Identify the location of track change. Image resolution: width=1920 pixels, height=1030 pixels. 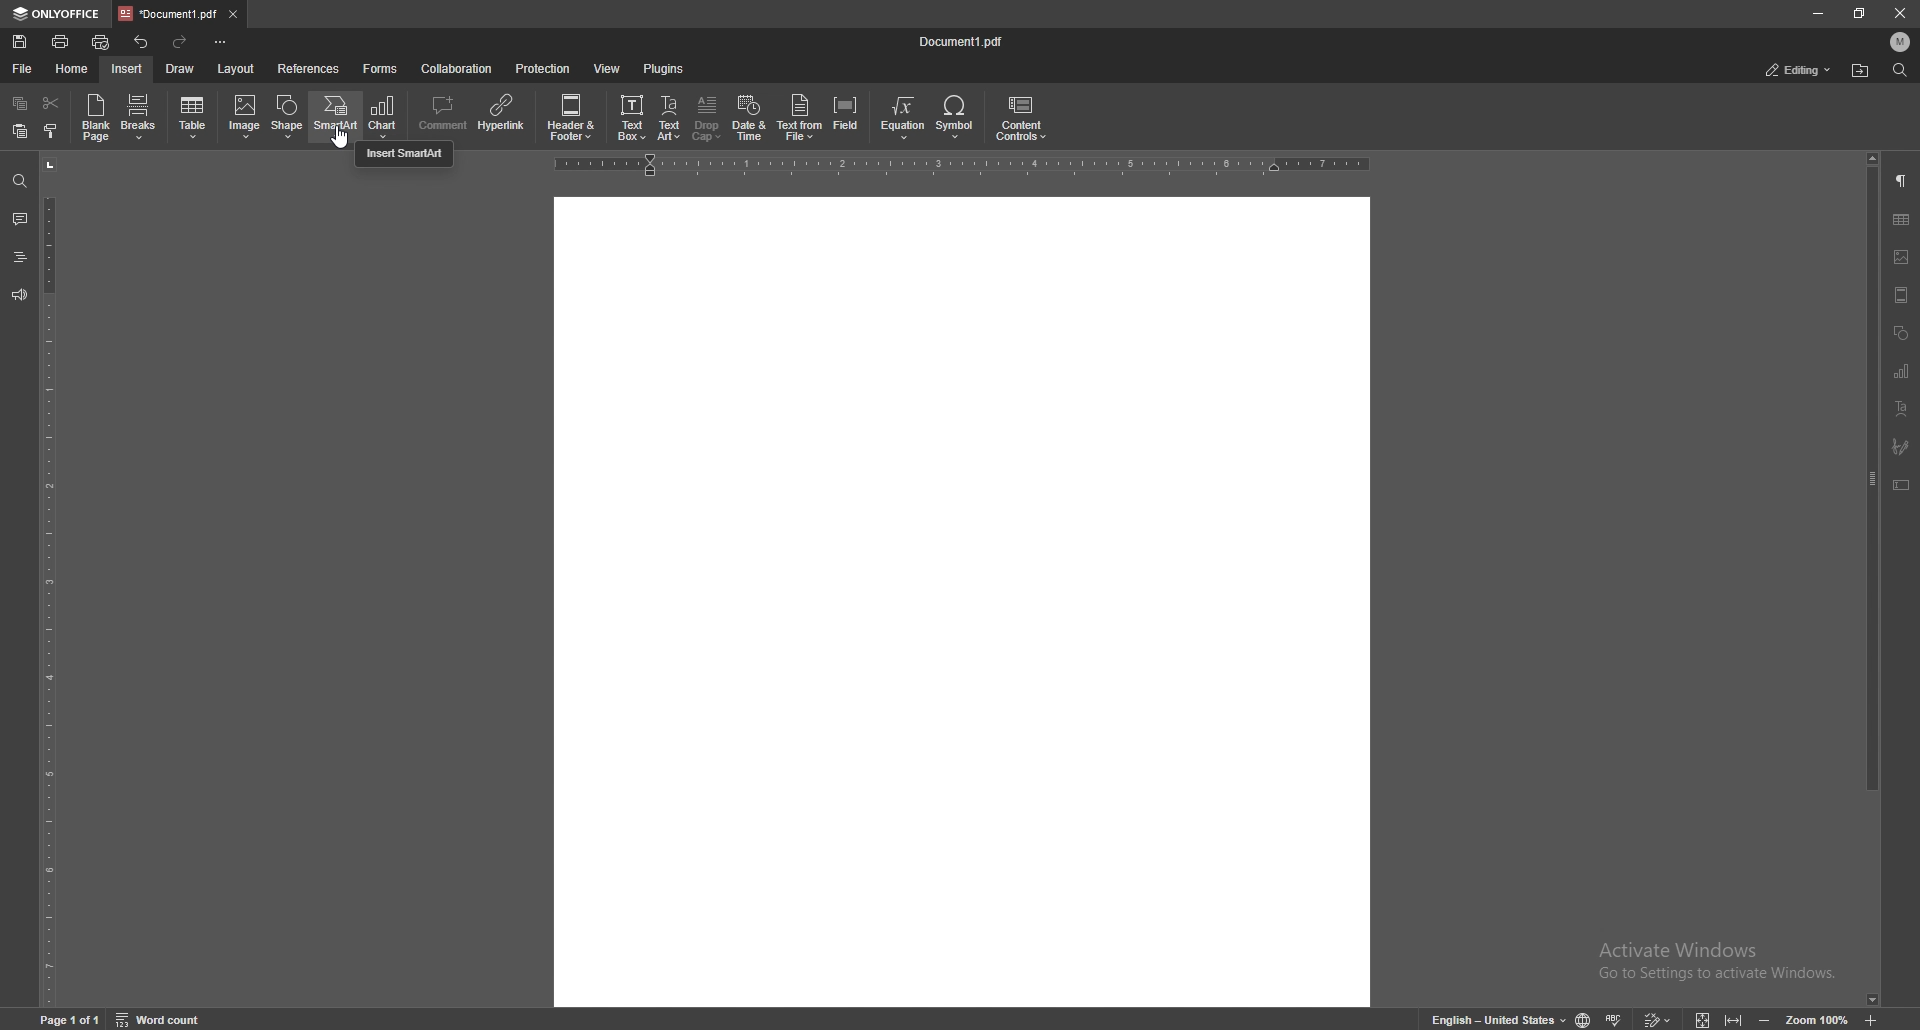
(1656, 1018).